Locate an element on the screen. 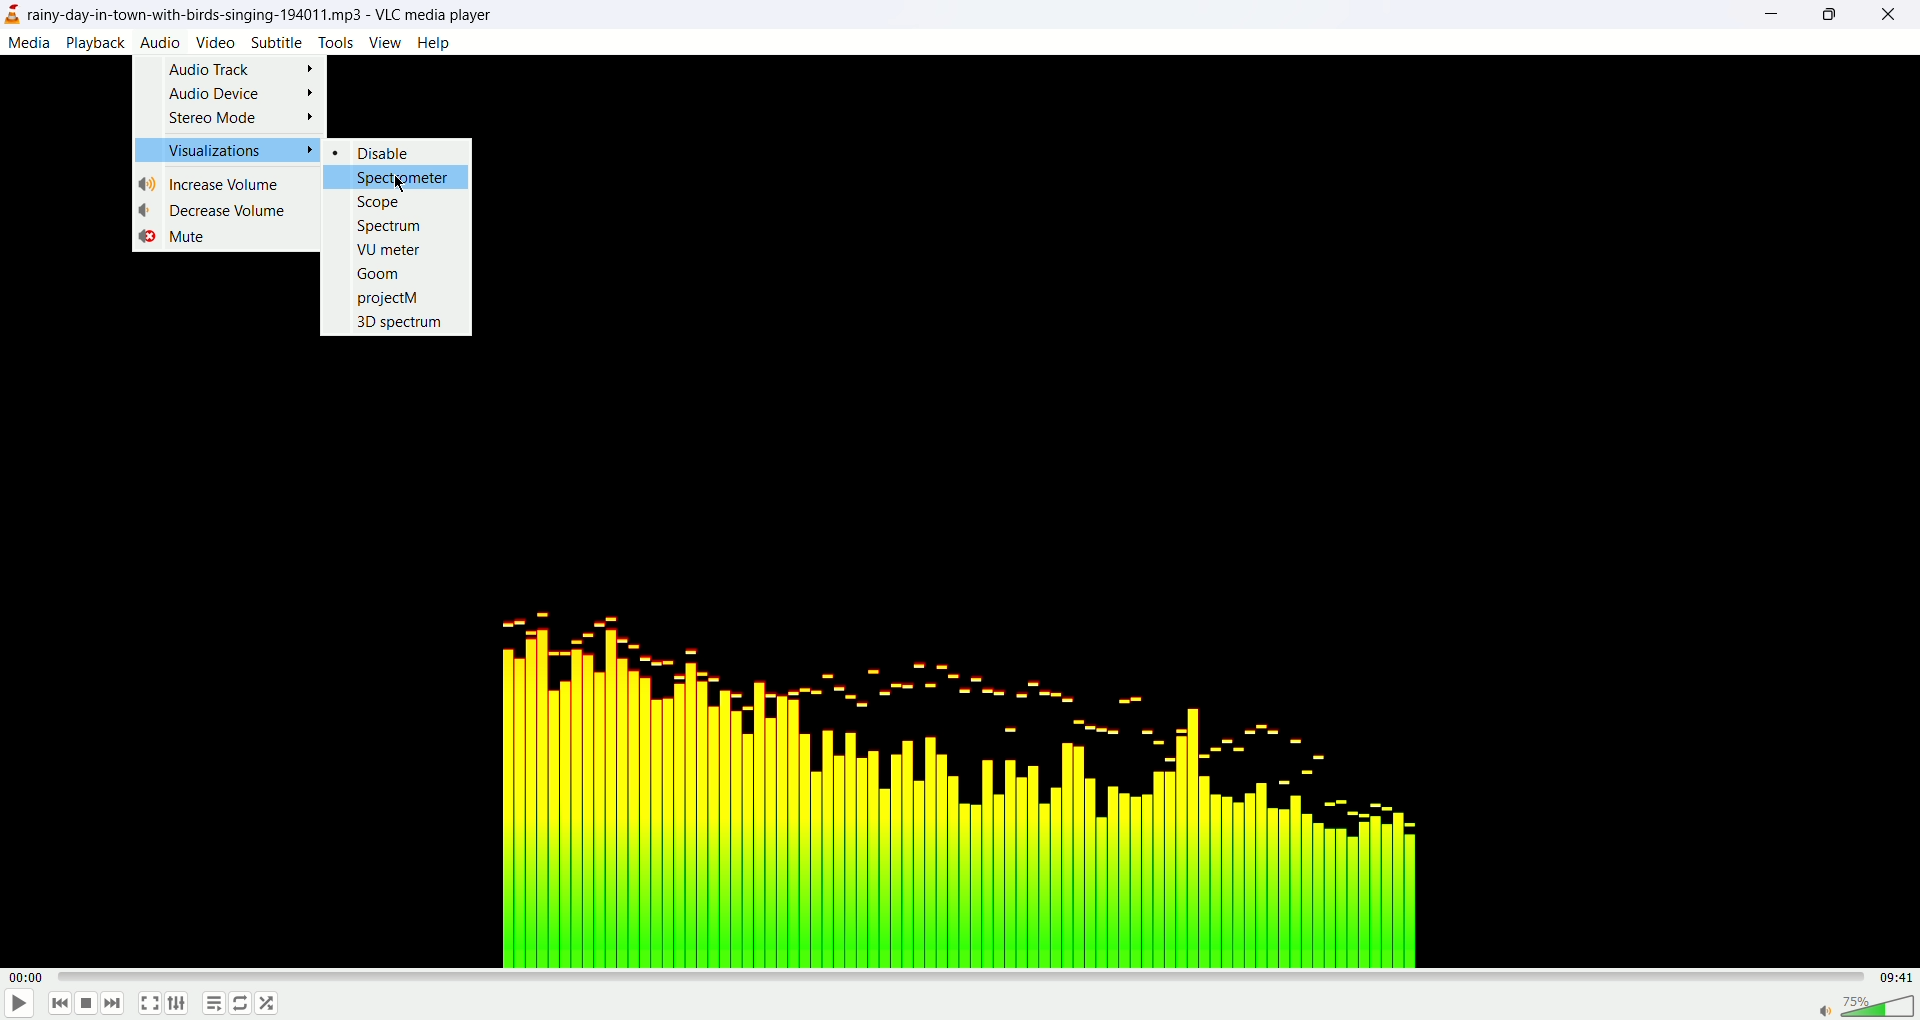  shuffle is located at coordinates (266, 1002).